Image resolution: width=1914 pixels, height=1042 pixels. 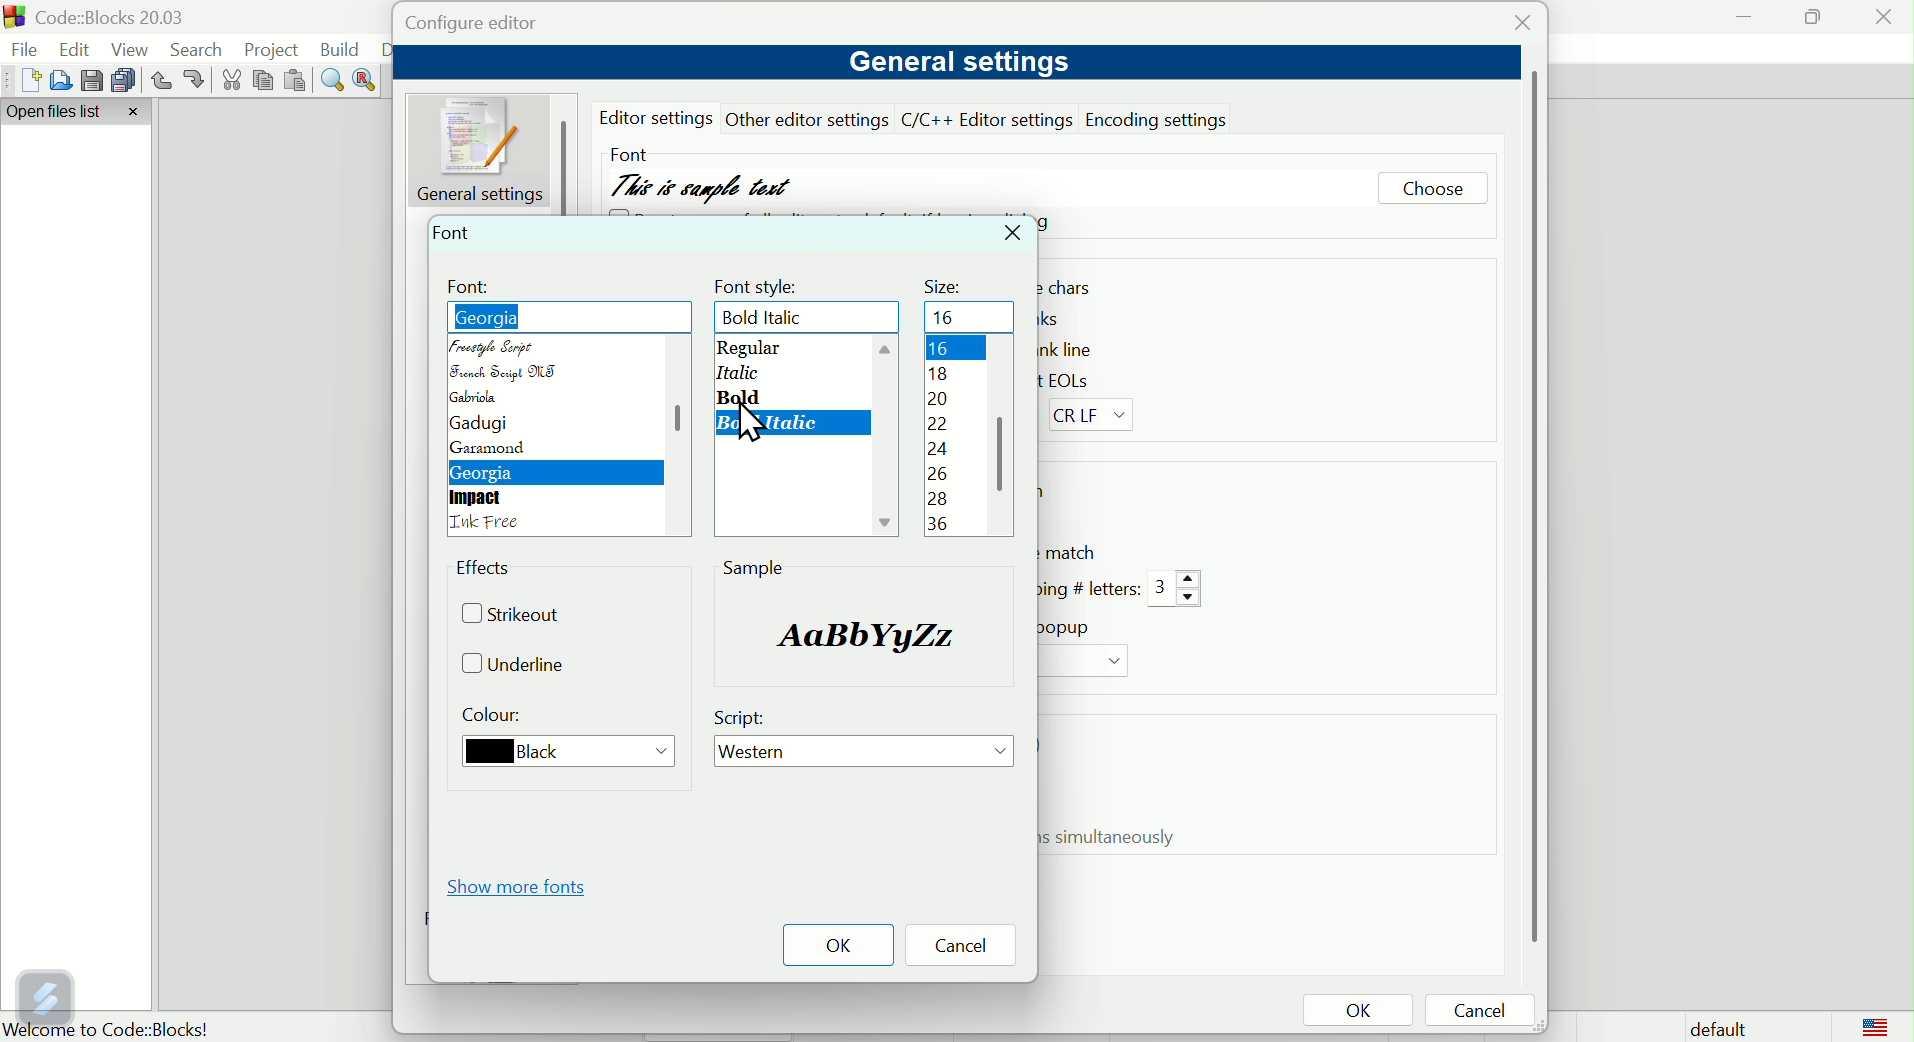 I want to click on 20, so click(x=938, y=401).